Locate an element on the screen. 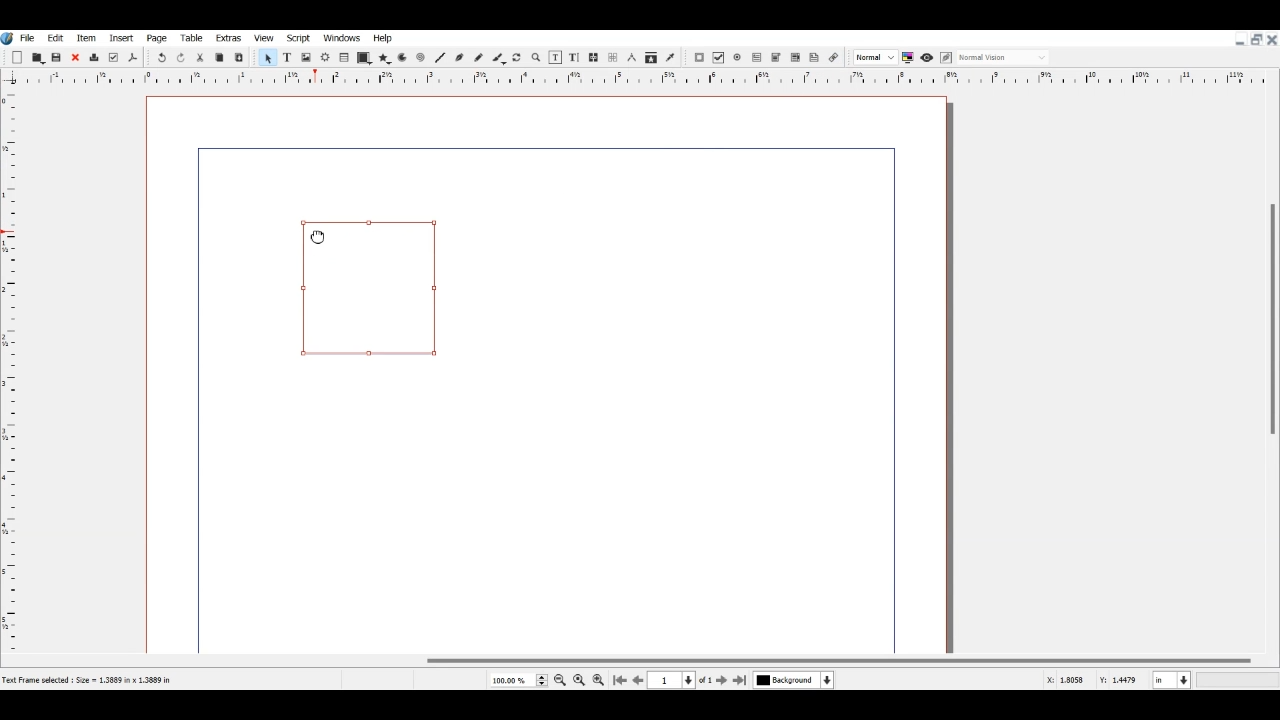  Cursor is located at coordinates (320, 237).